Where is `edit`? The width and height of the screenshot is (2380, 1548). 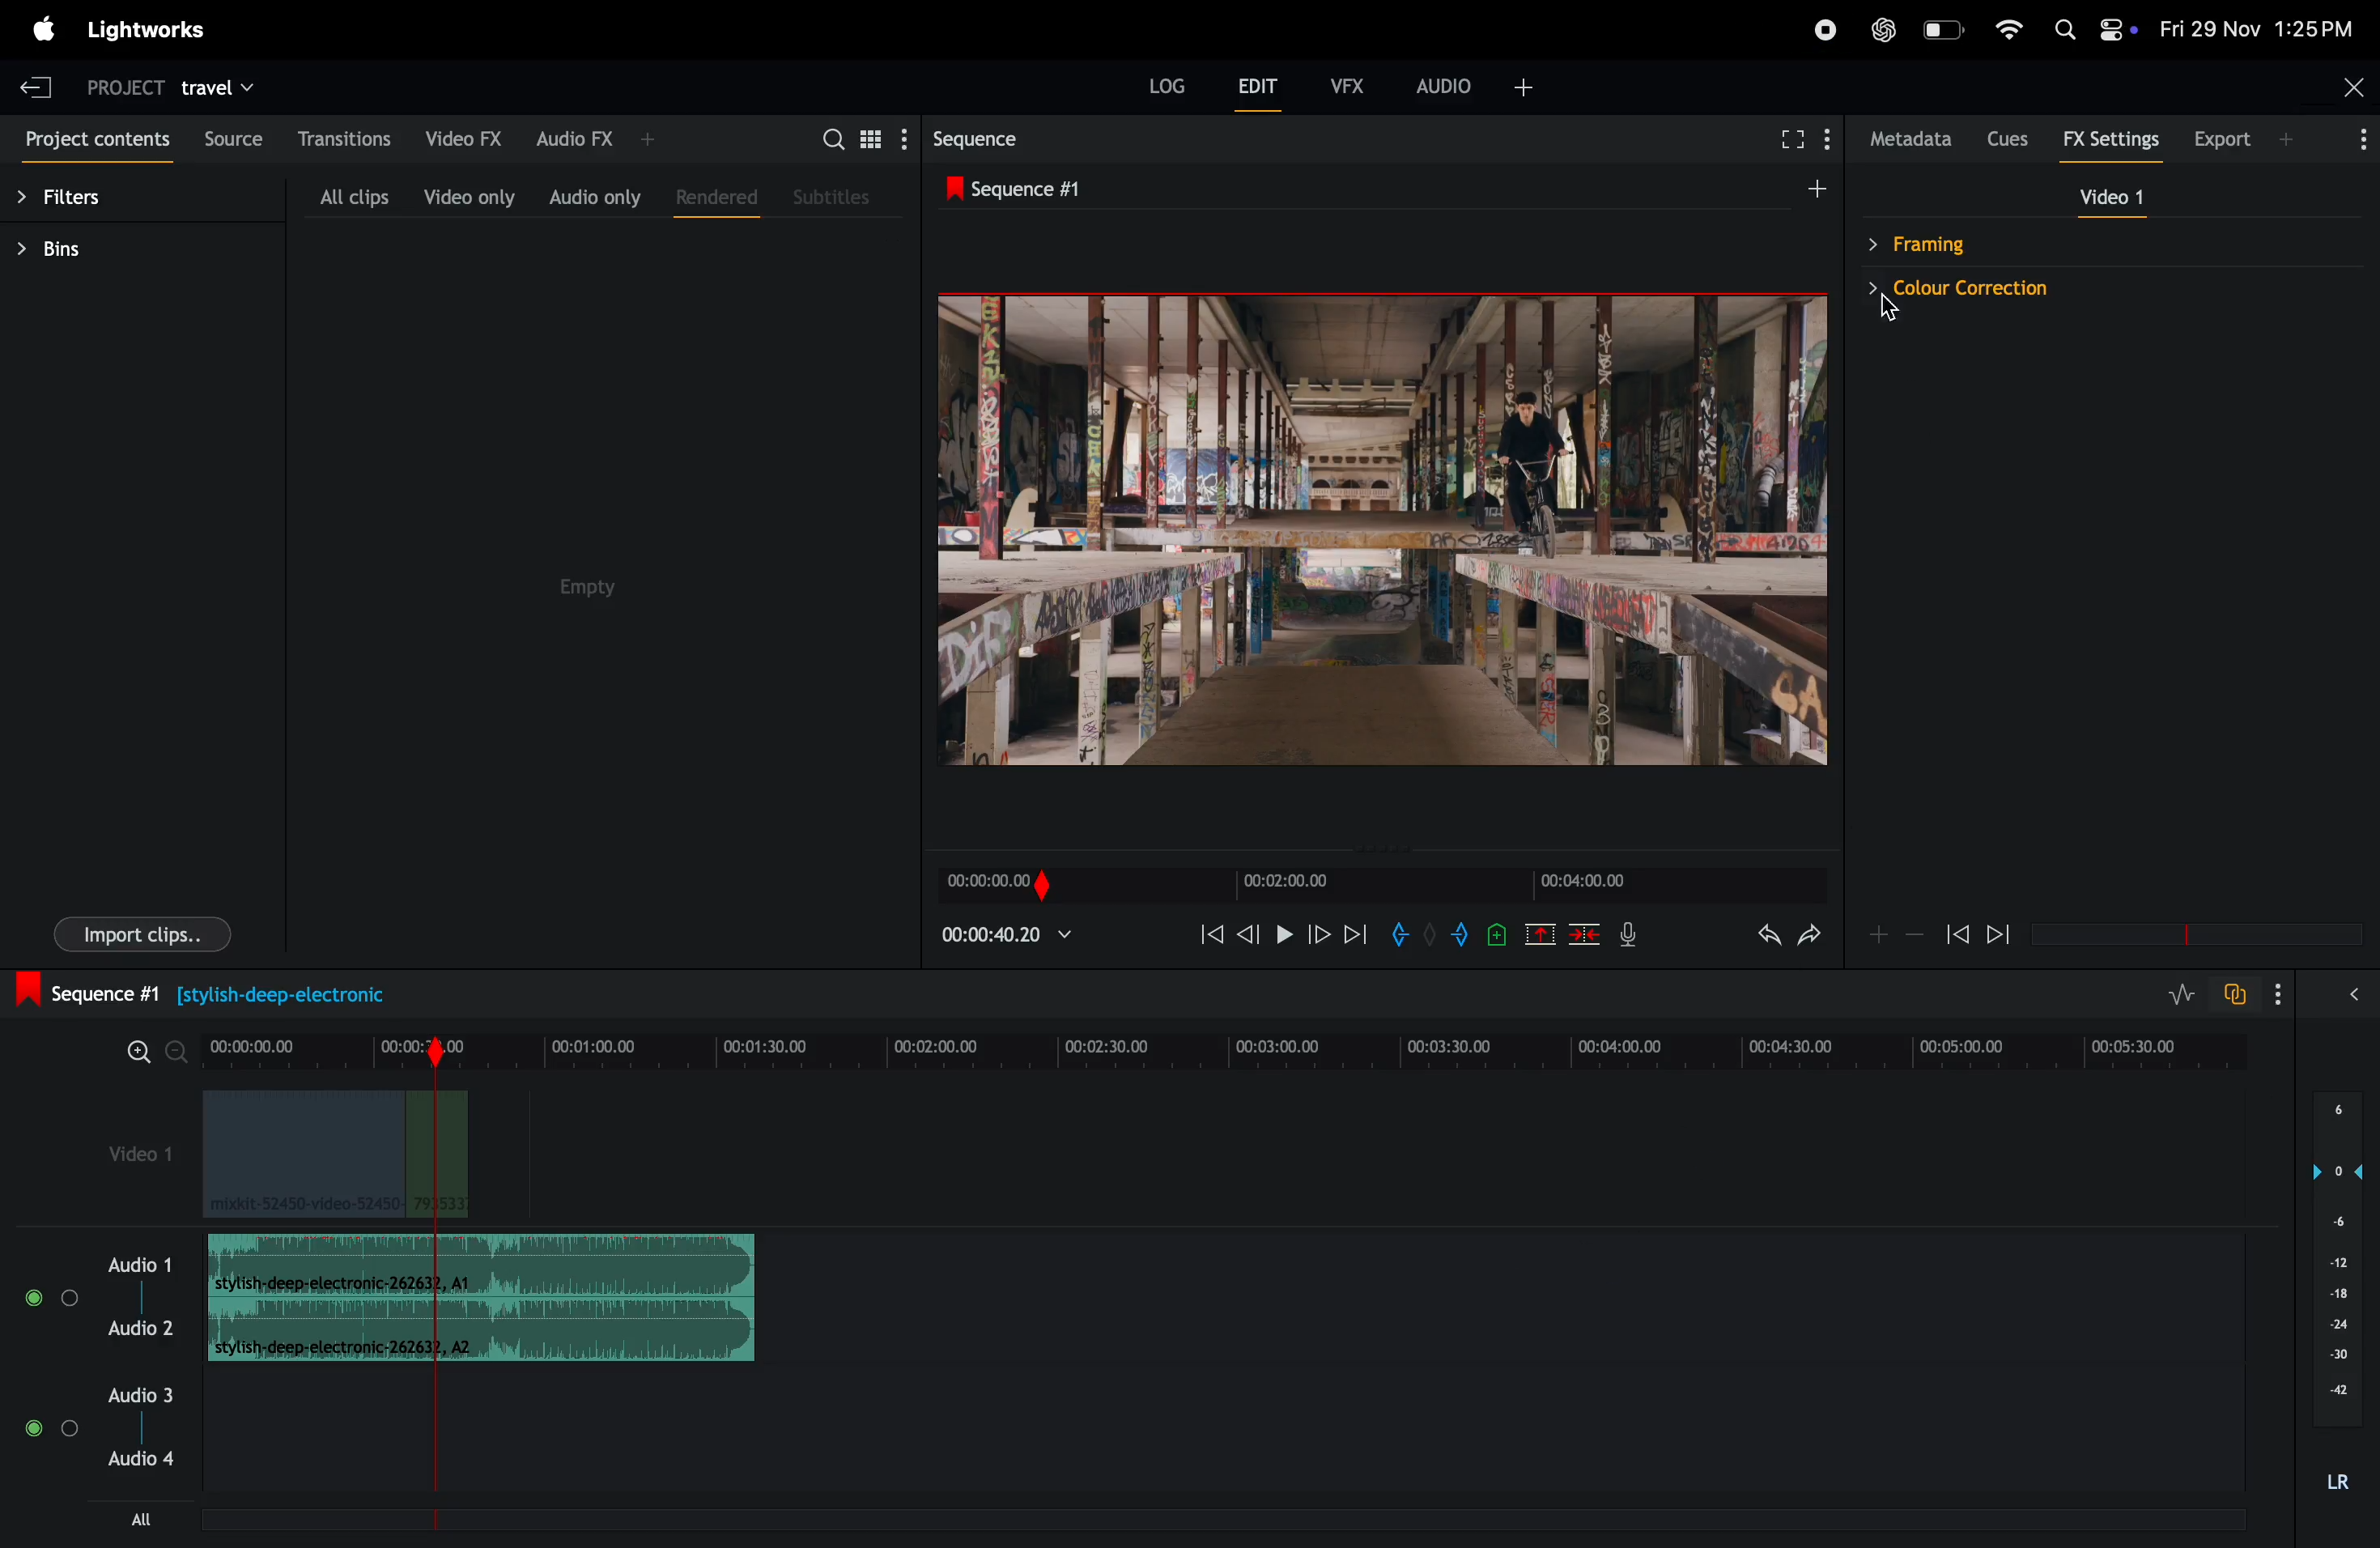 edit is located at coordinates (1260, 92).